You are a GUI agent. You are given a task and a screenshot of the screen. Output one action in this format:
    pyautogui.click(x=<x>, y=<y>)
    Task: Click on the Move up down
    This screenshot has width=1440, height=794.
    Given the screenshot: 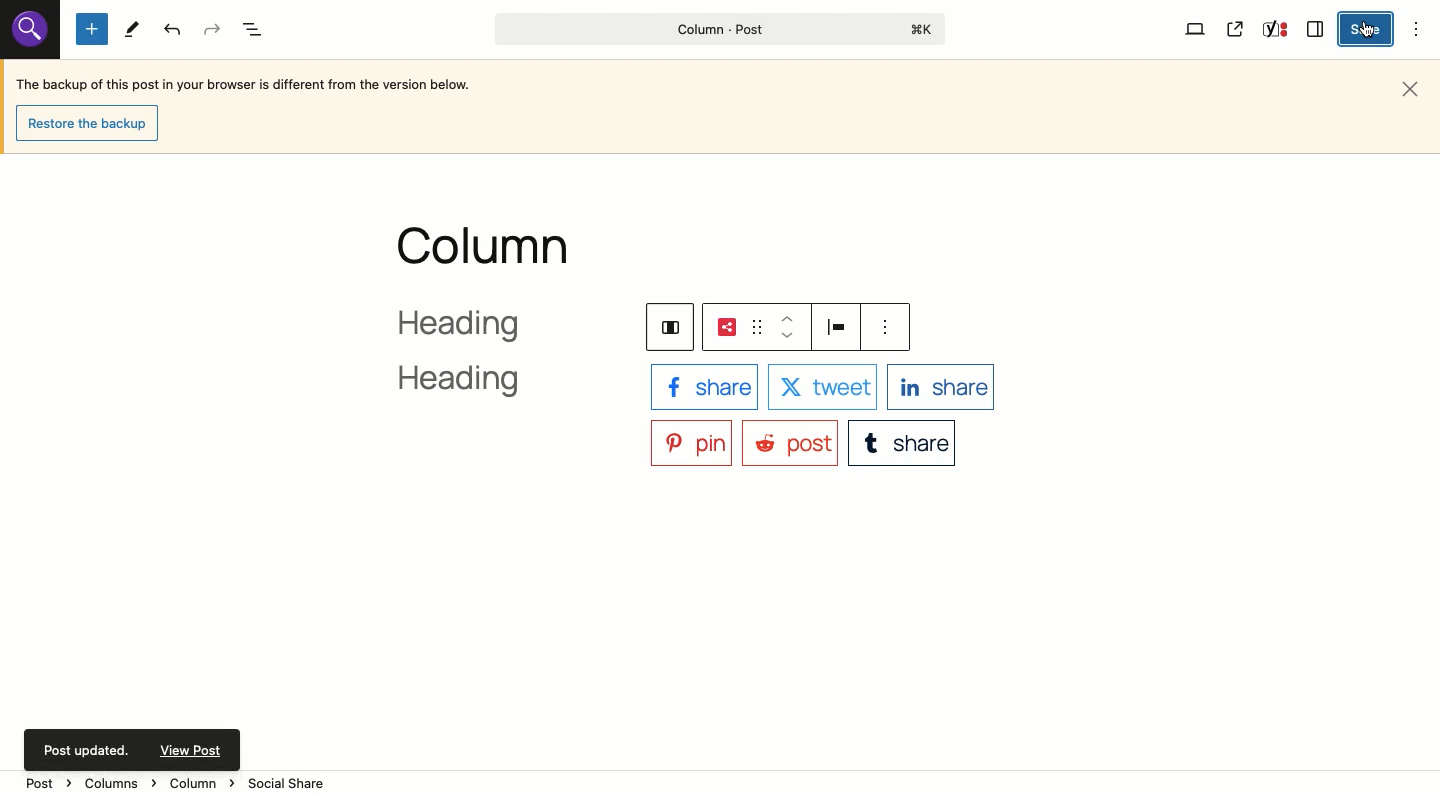 What is the action you would take?
    pyautogui.click(x=788, y=327)
    